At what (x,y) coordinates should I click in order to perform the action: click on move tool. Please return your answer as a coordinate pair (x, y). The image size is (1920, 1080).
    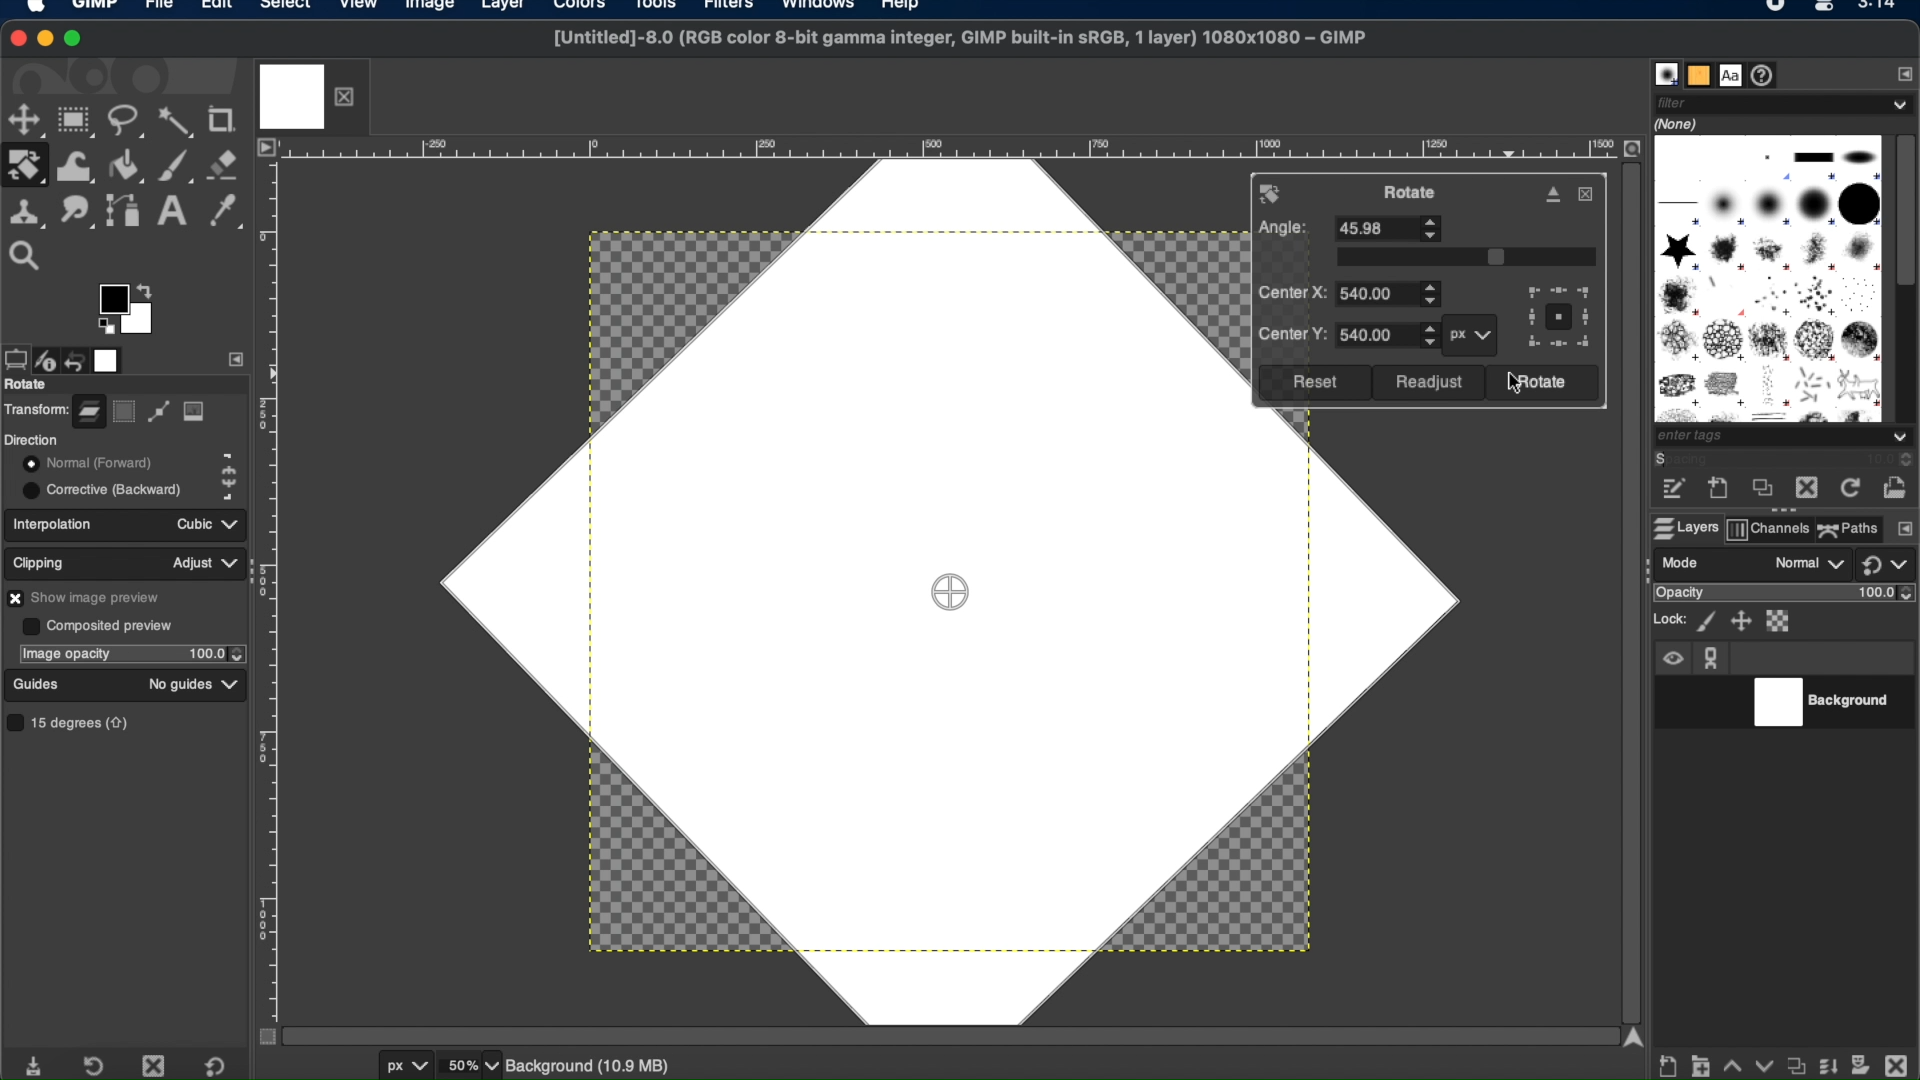
    Looking at the image, I should click on (25, 120).